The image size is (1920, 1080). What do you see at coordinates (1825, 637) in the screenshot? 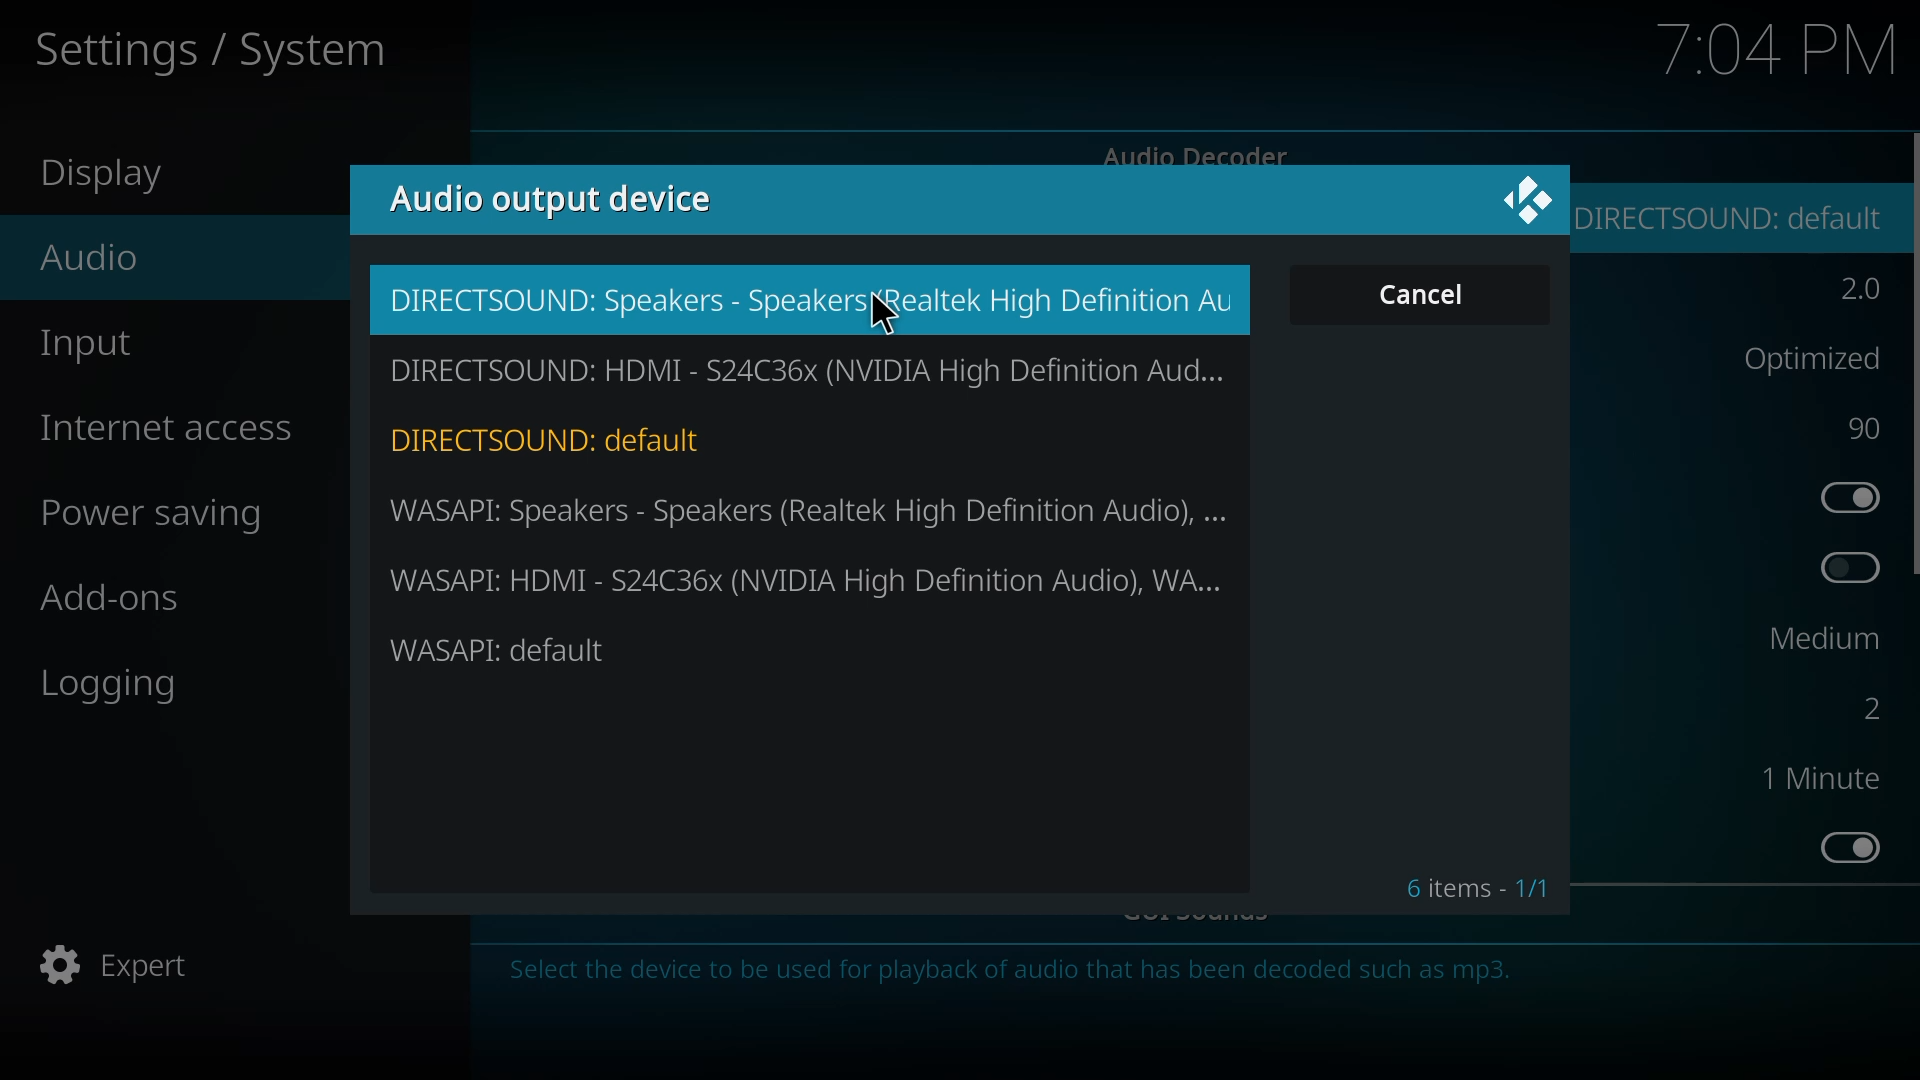
I see `medium` at bounding box center [1825, 637].